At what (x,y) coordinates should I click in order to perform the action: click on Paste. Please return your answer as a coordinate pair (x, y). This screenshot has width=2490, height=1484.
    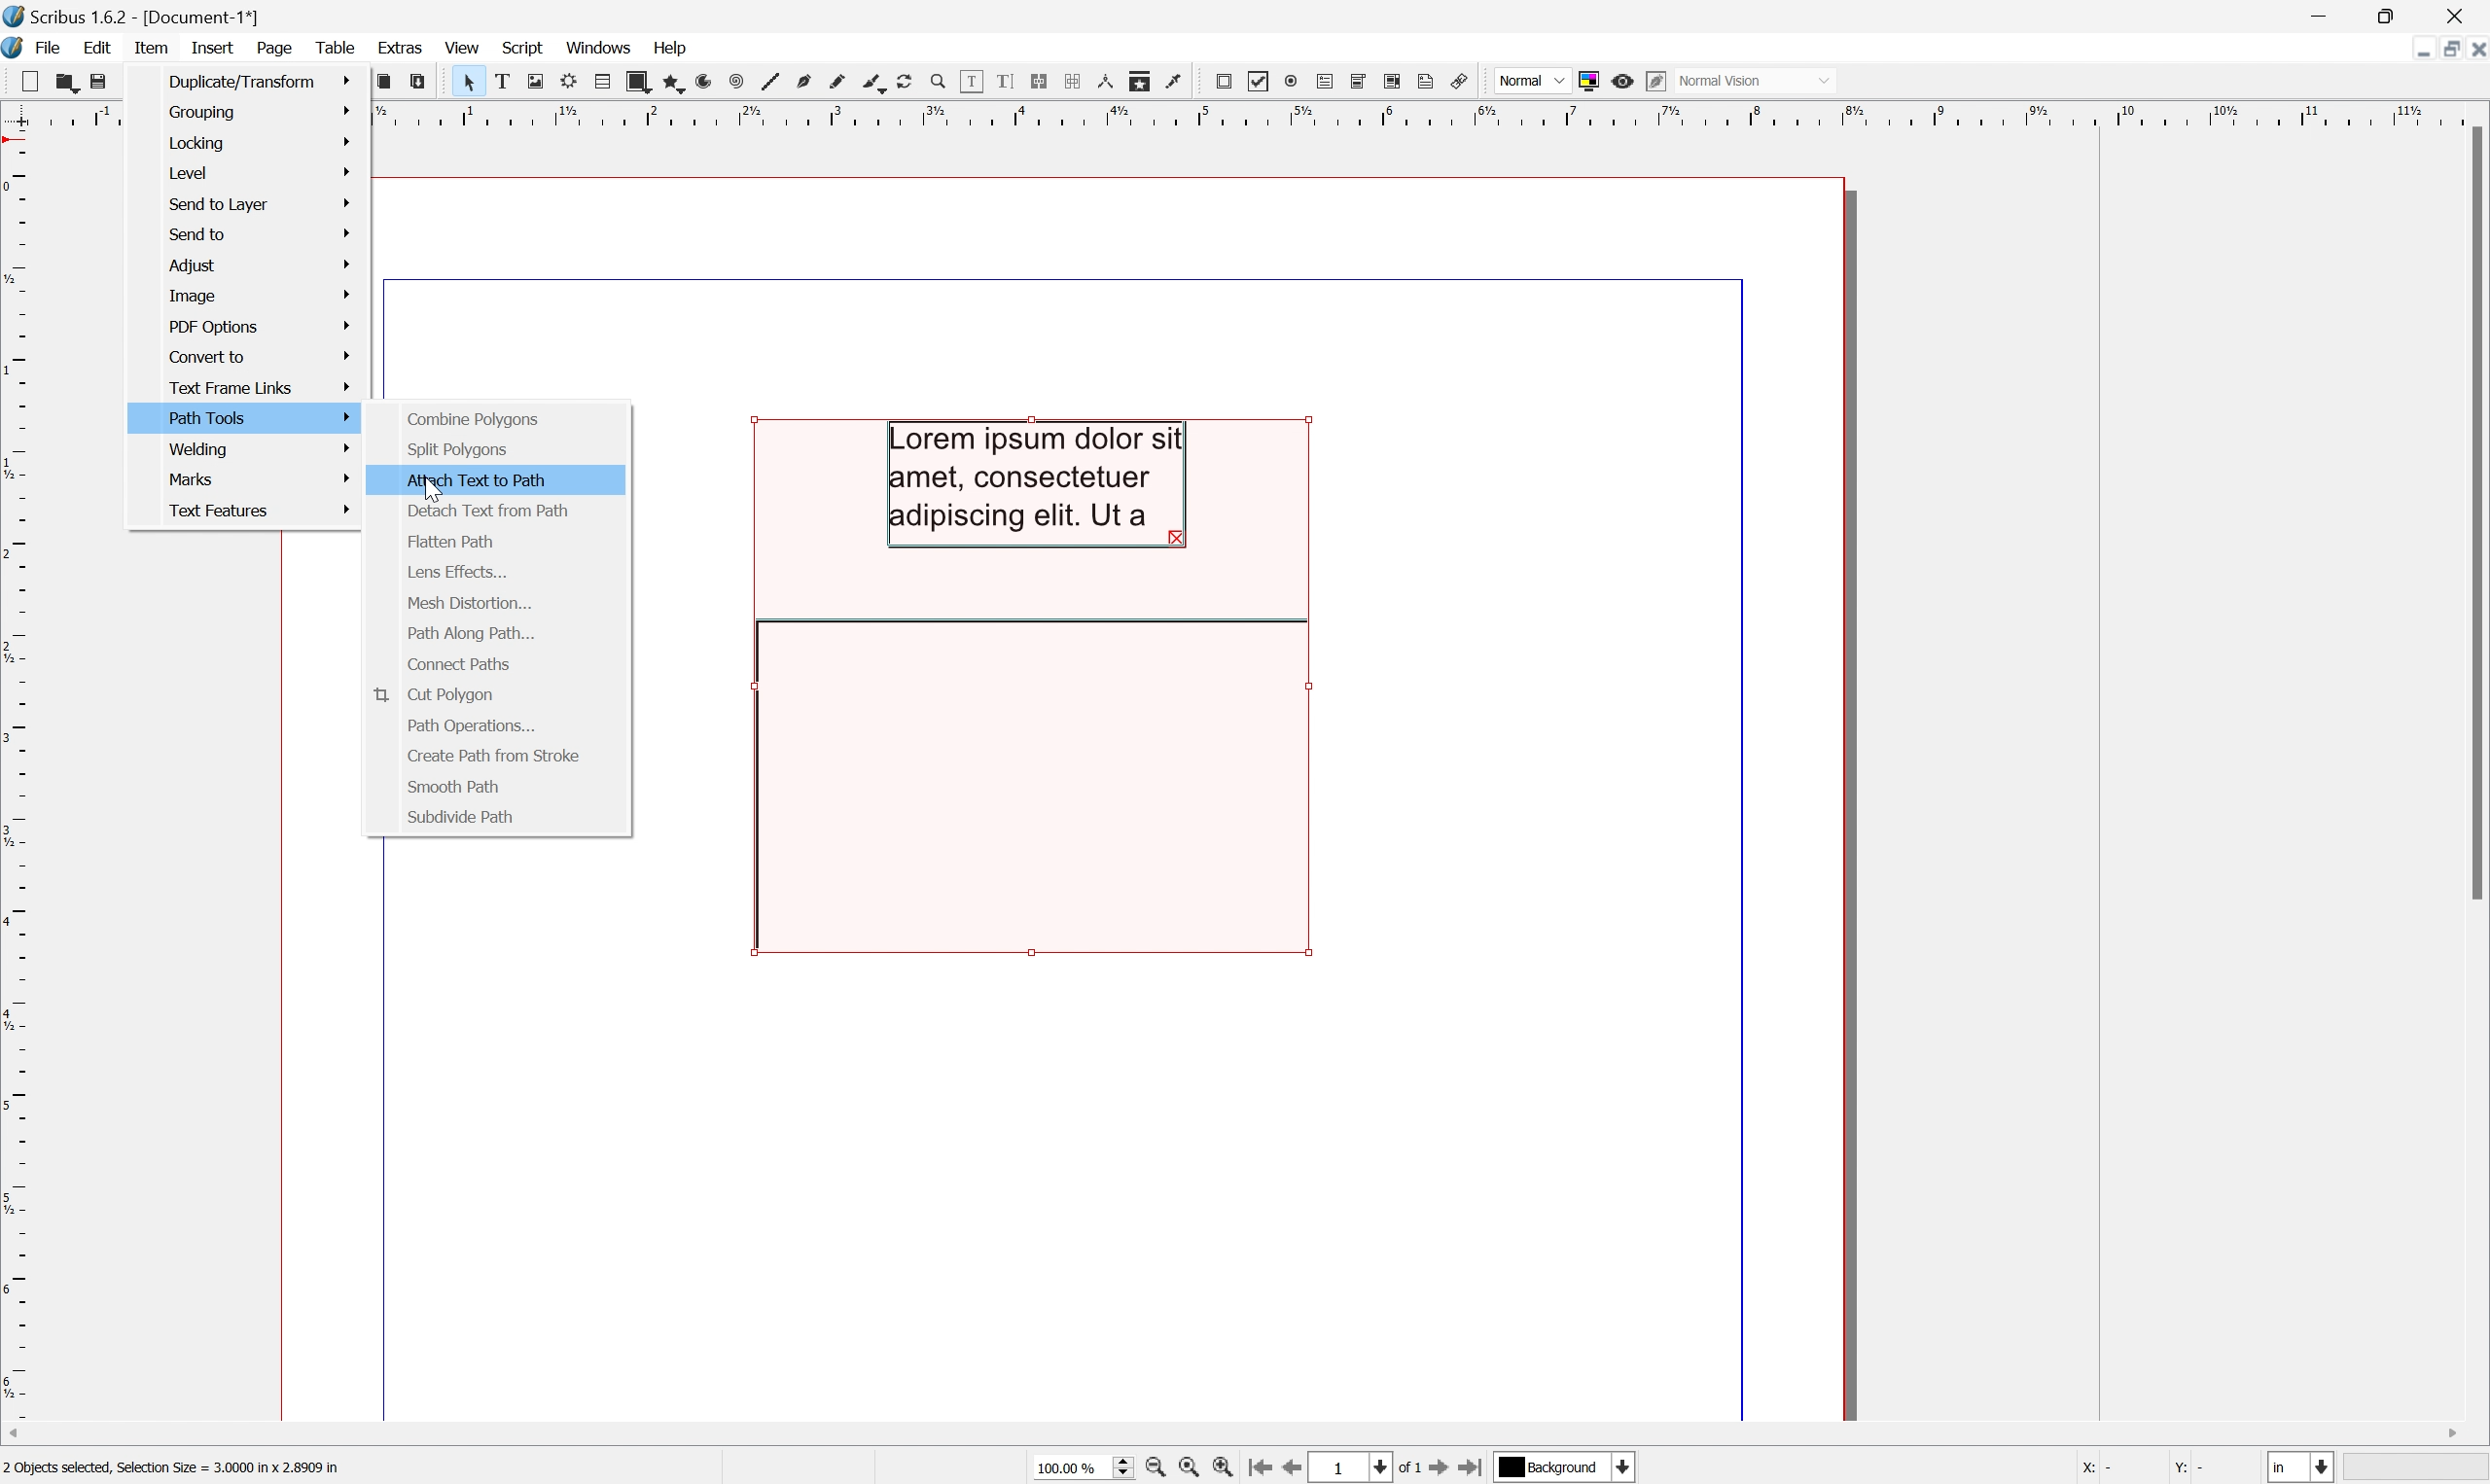
    Looking at the image, I should click on (419, 82).